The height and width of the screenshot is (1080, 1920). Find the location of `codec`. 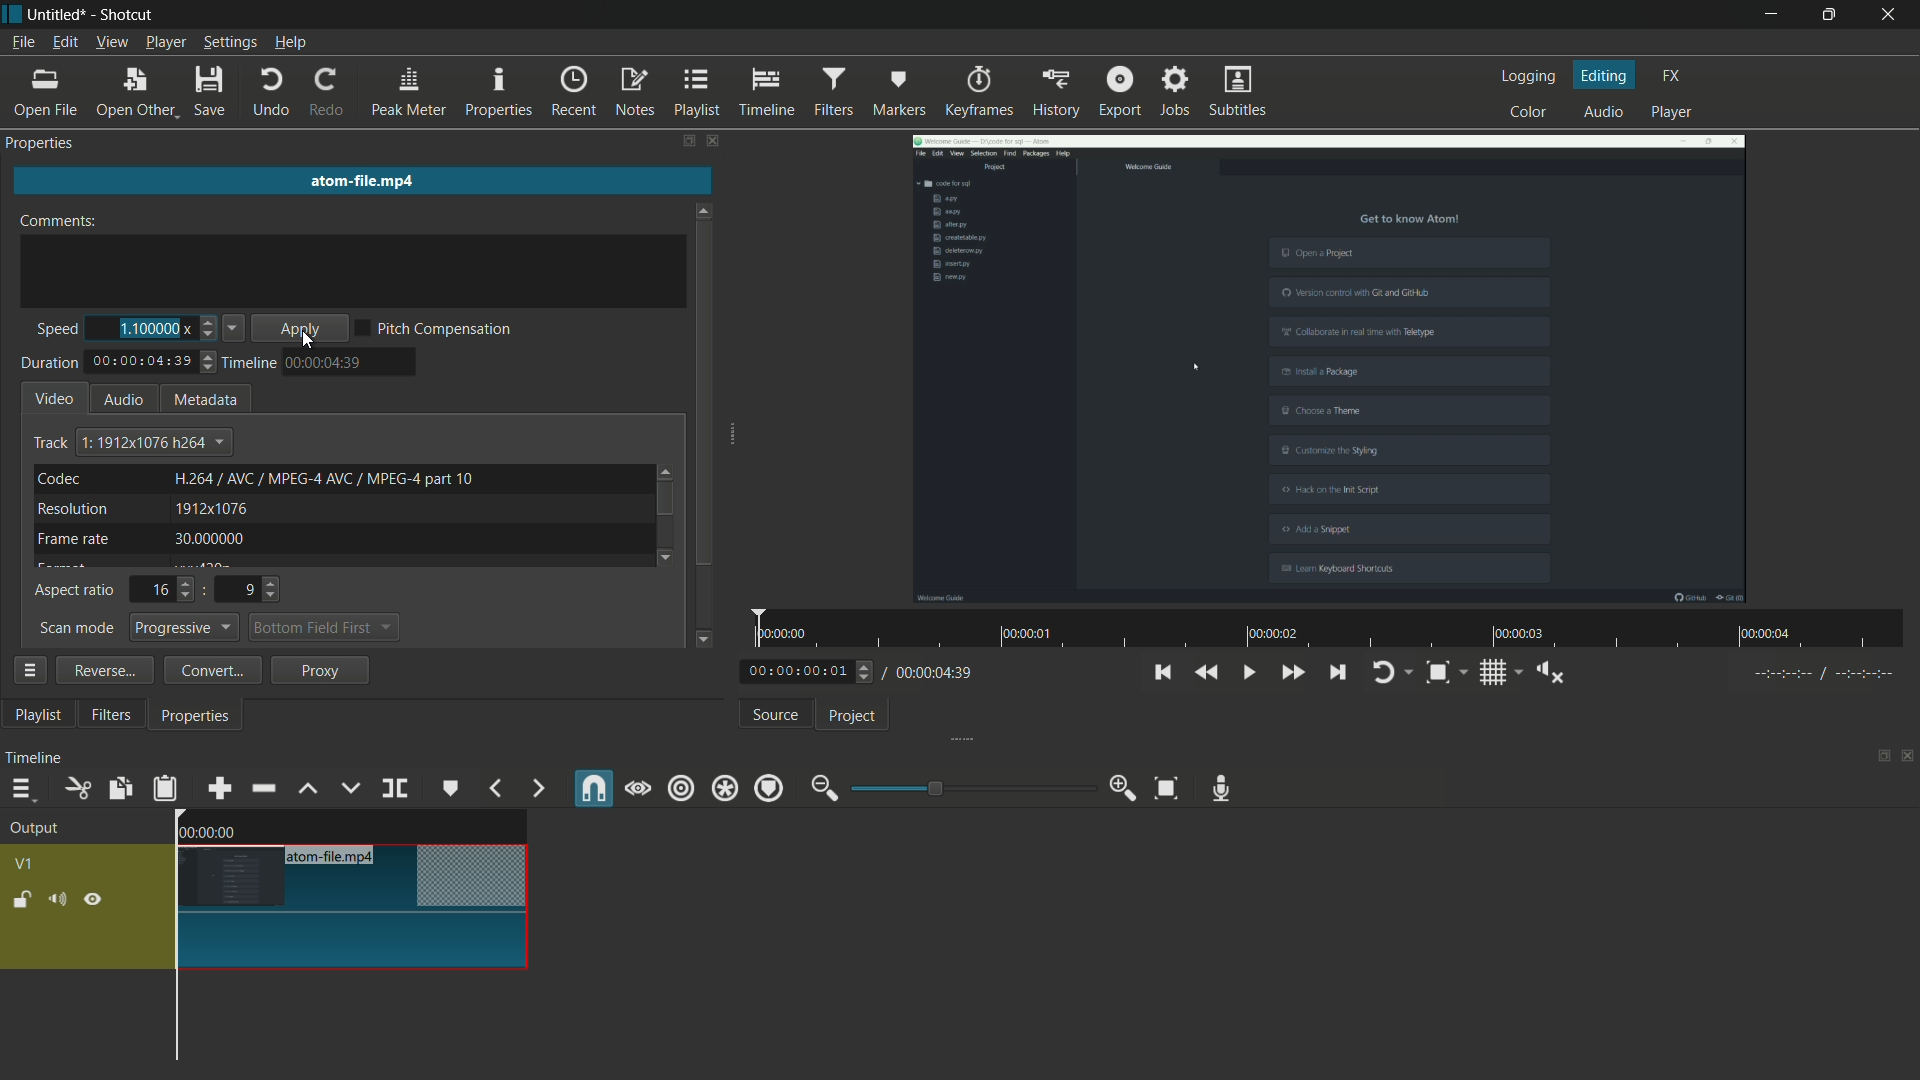

codec is located at coordinates (57, 478).